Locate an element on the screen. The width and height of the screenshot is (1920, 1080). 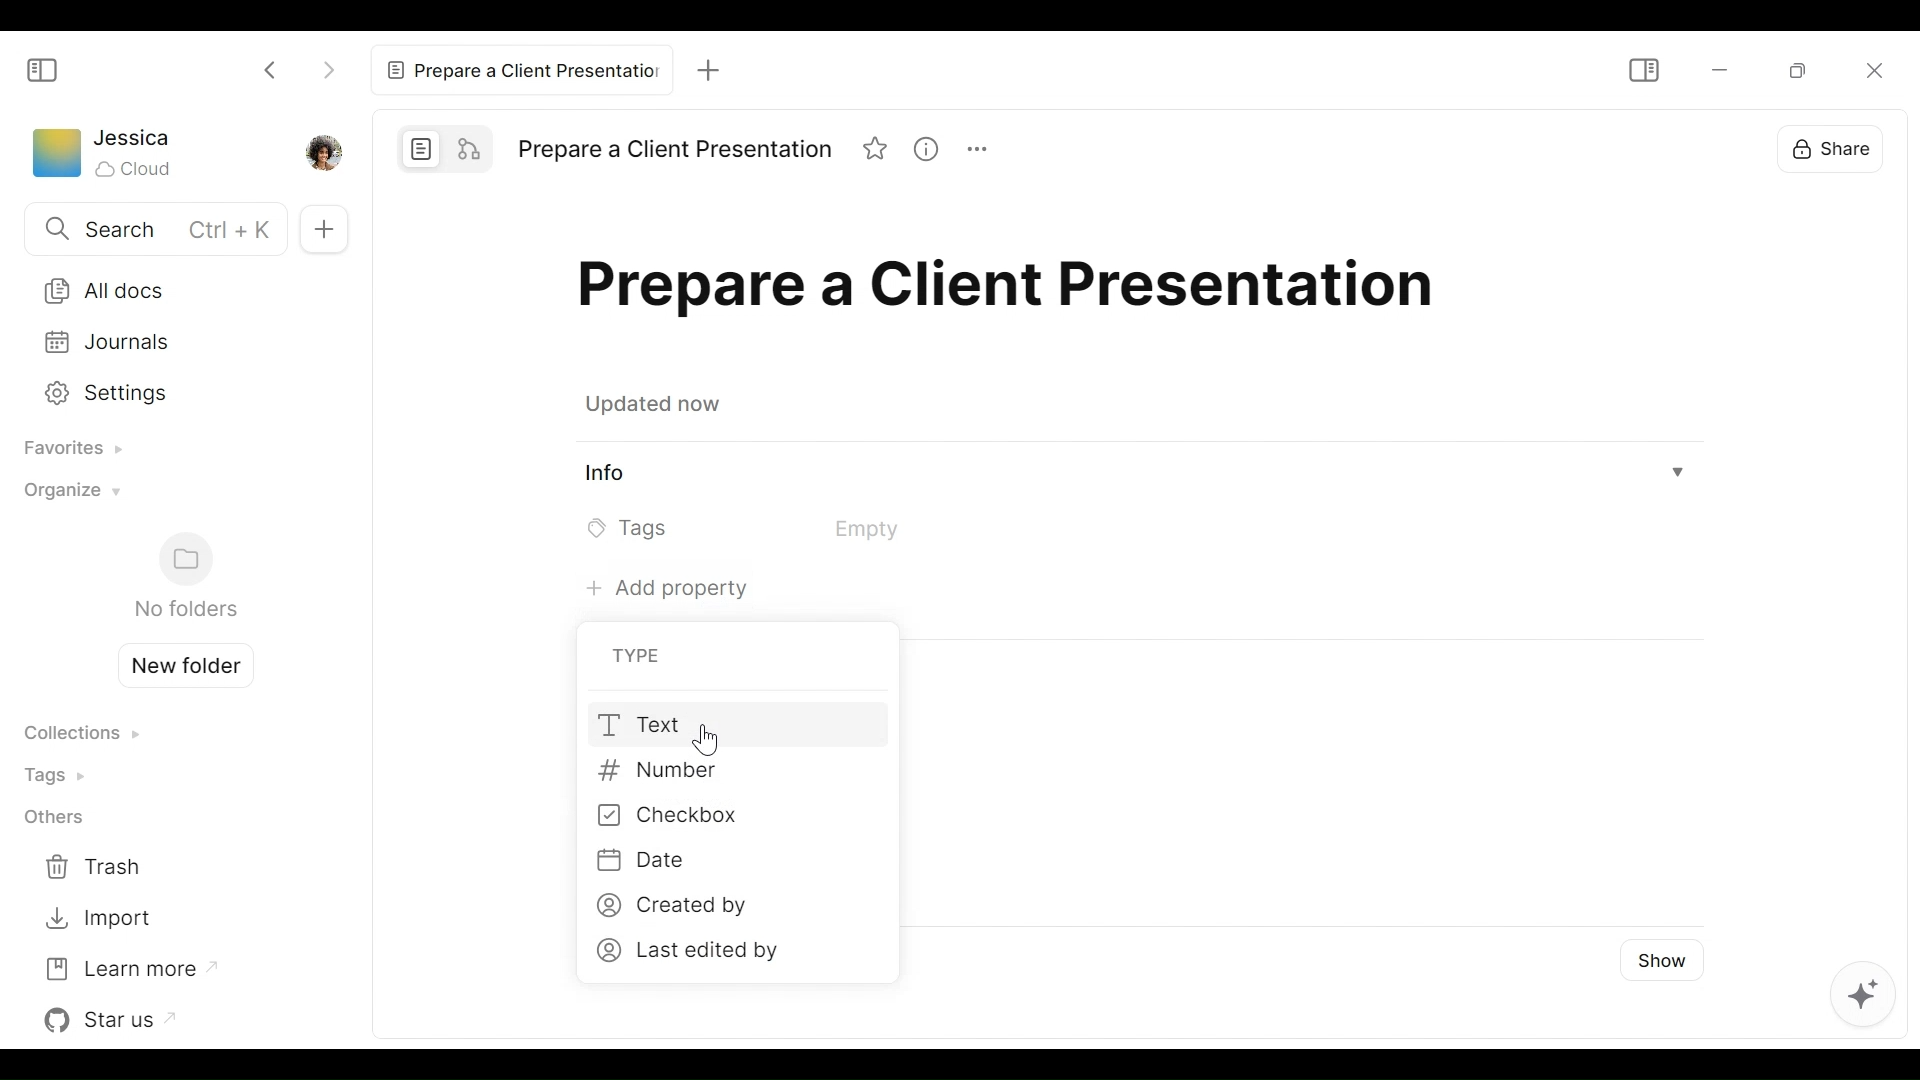
AI is located at coordinates (1870, 1004).